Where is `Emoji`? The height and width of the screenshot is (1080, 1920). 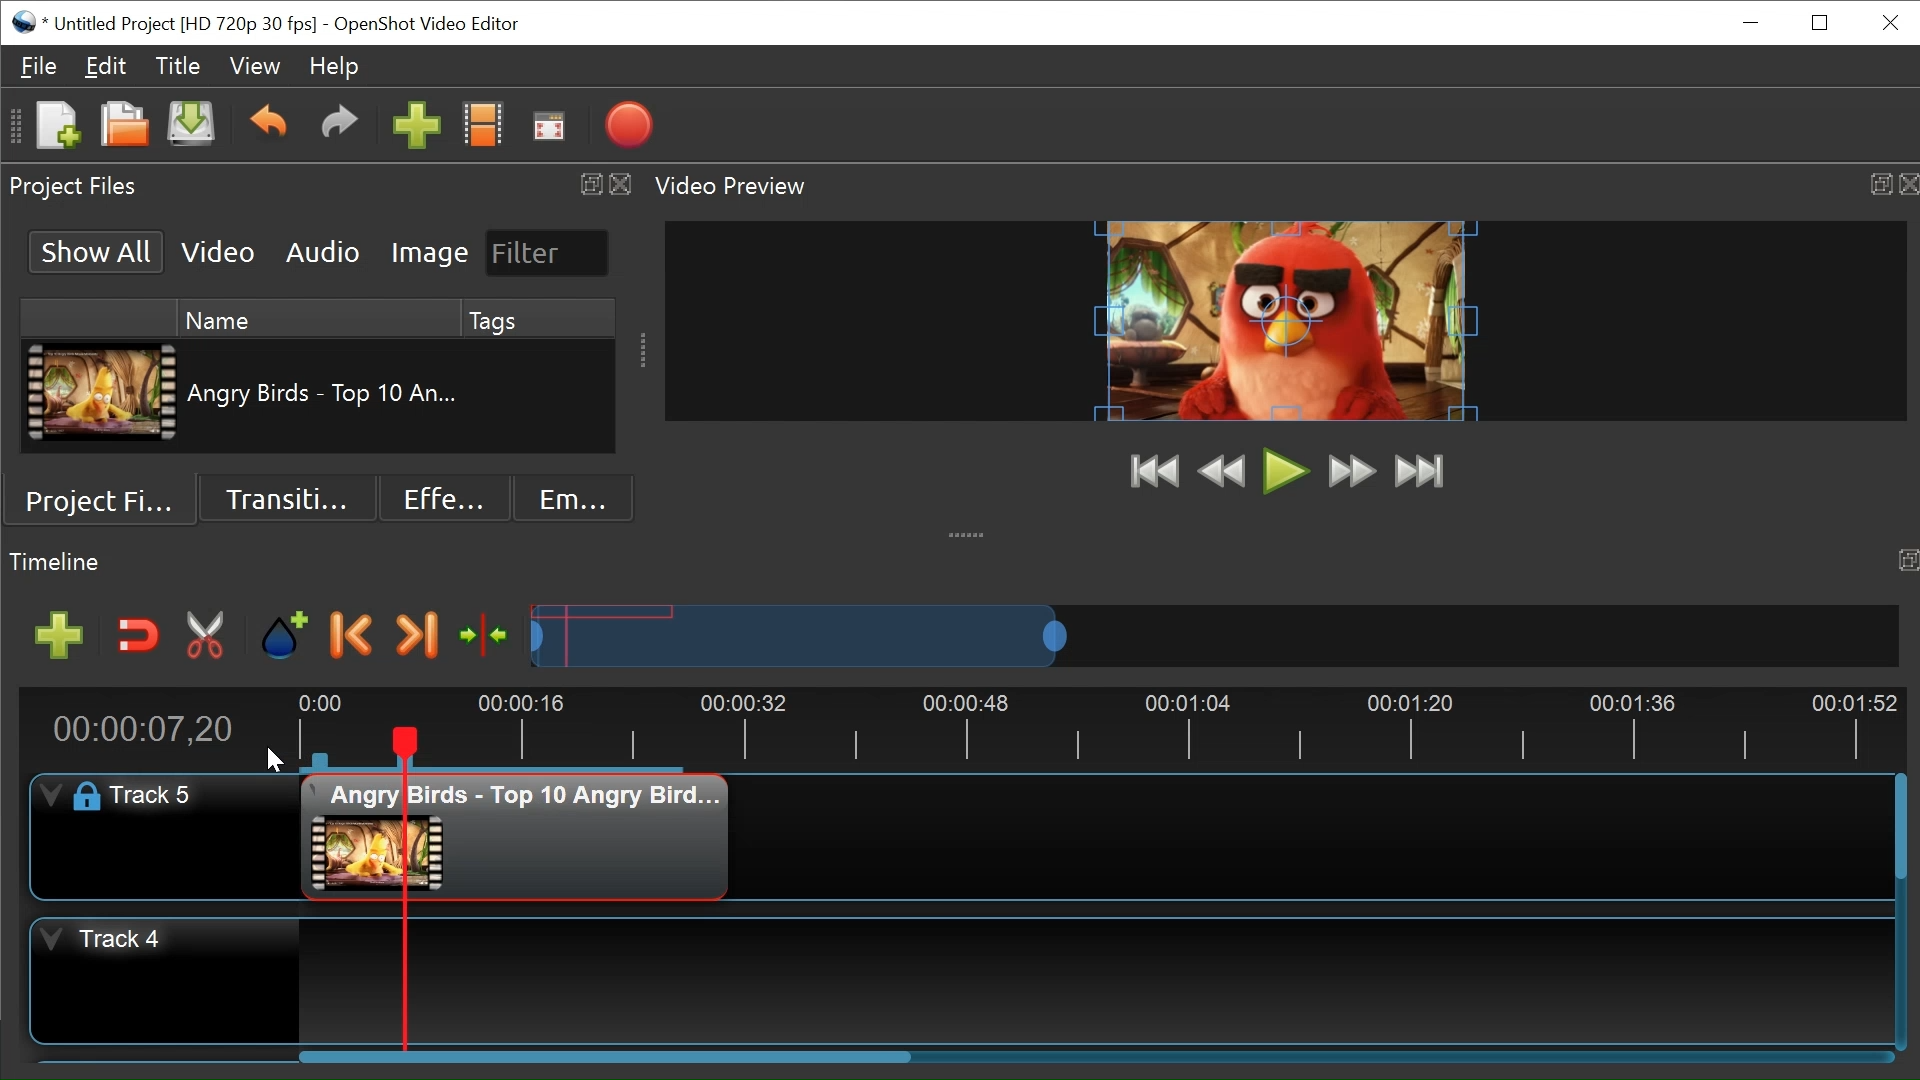 Emoji is located at coordinates (567, 499).